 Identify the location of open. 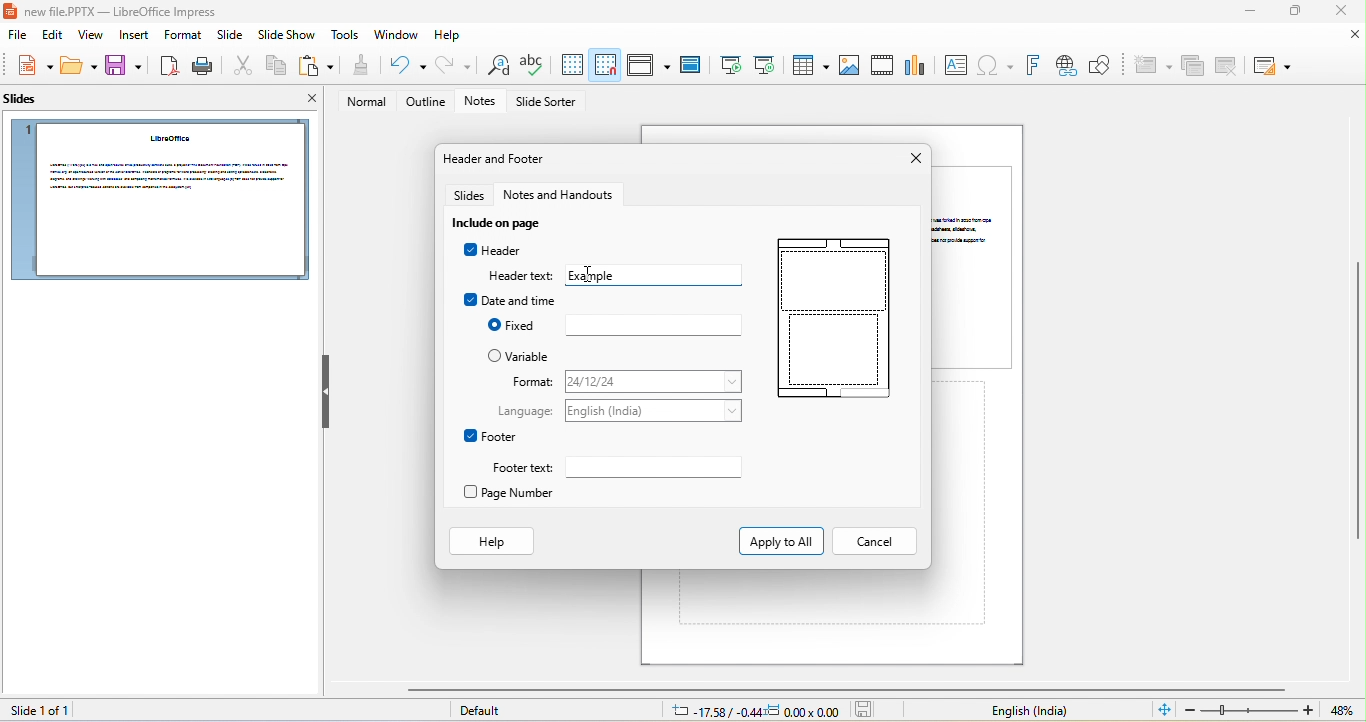
(80, 67).